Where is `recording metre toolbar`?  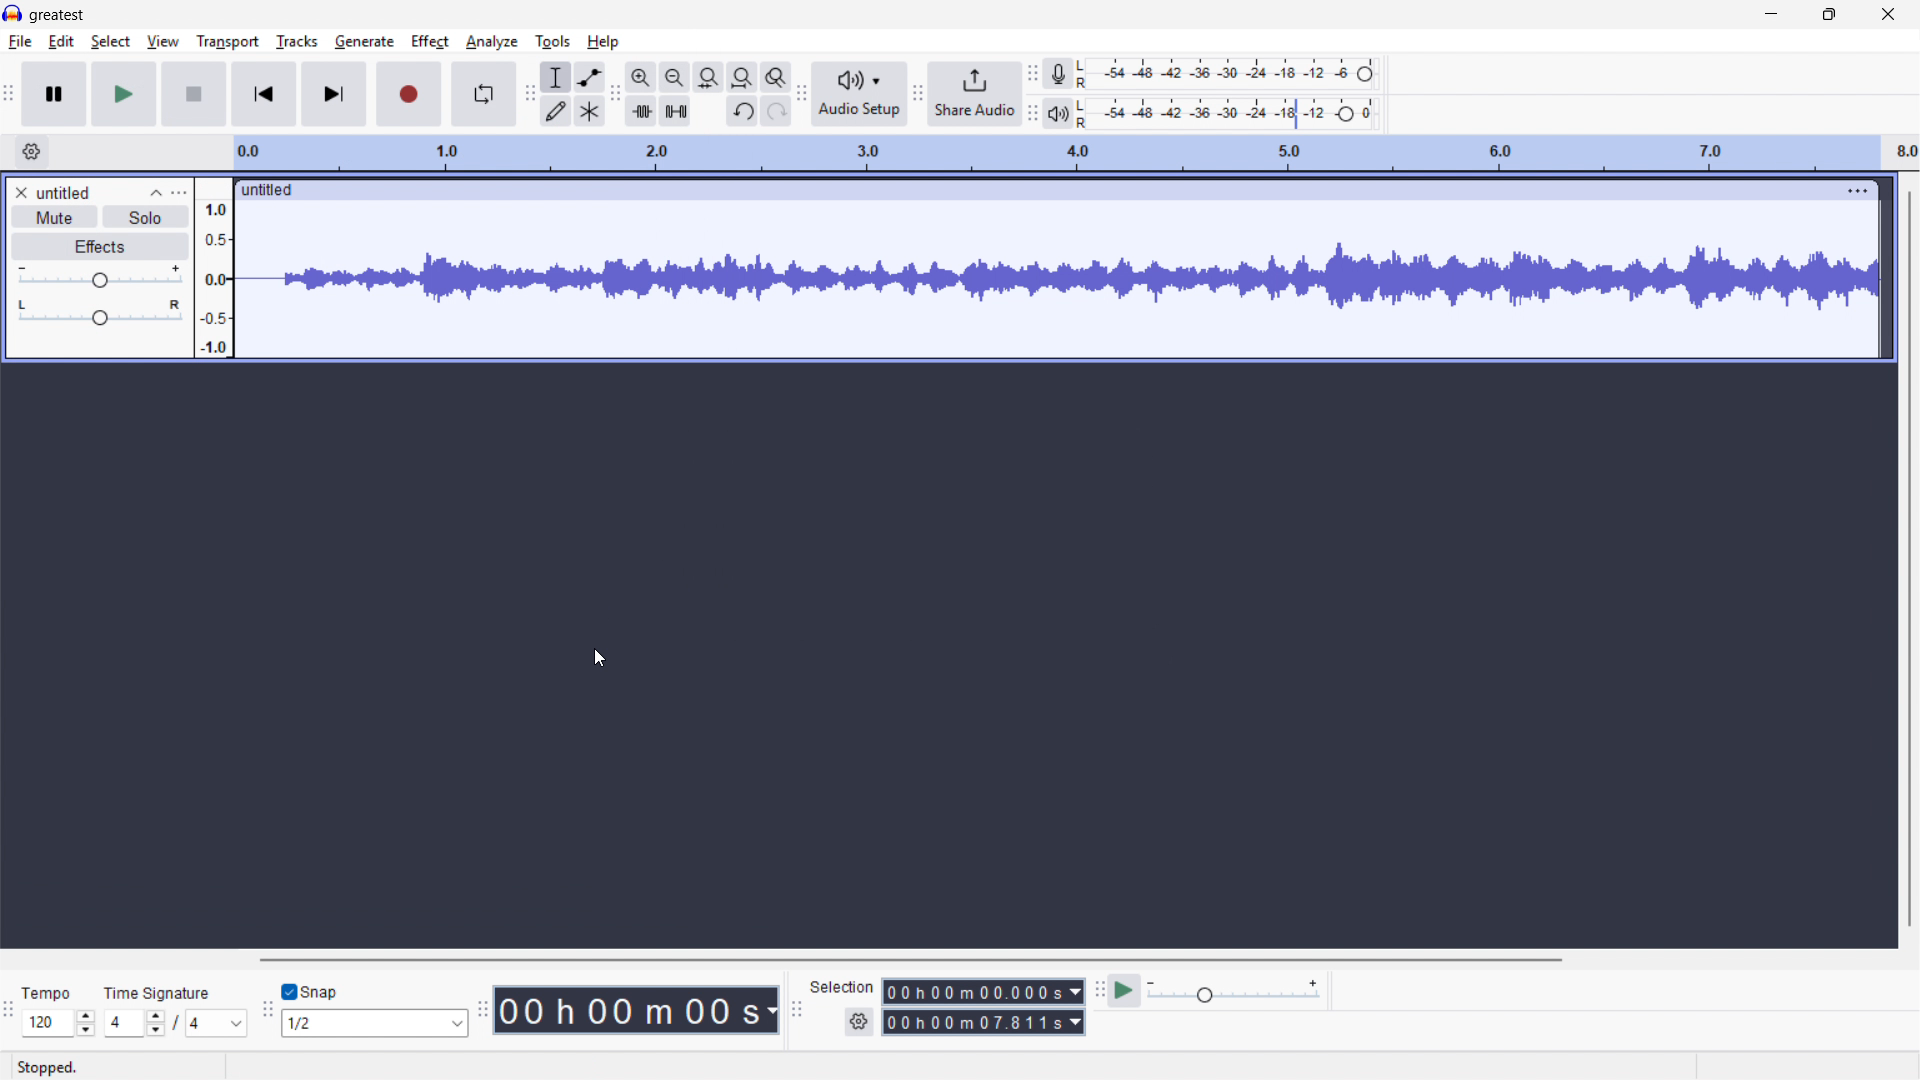
recording metre toolbar is located at coordinates (1032, 73).